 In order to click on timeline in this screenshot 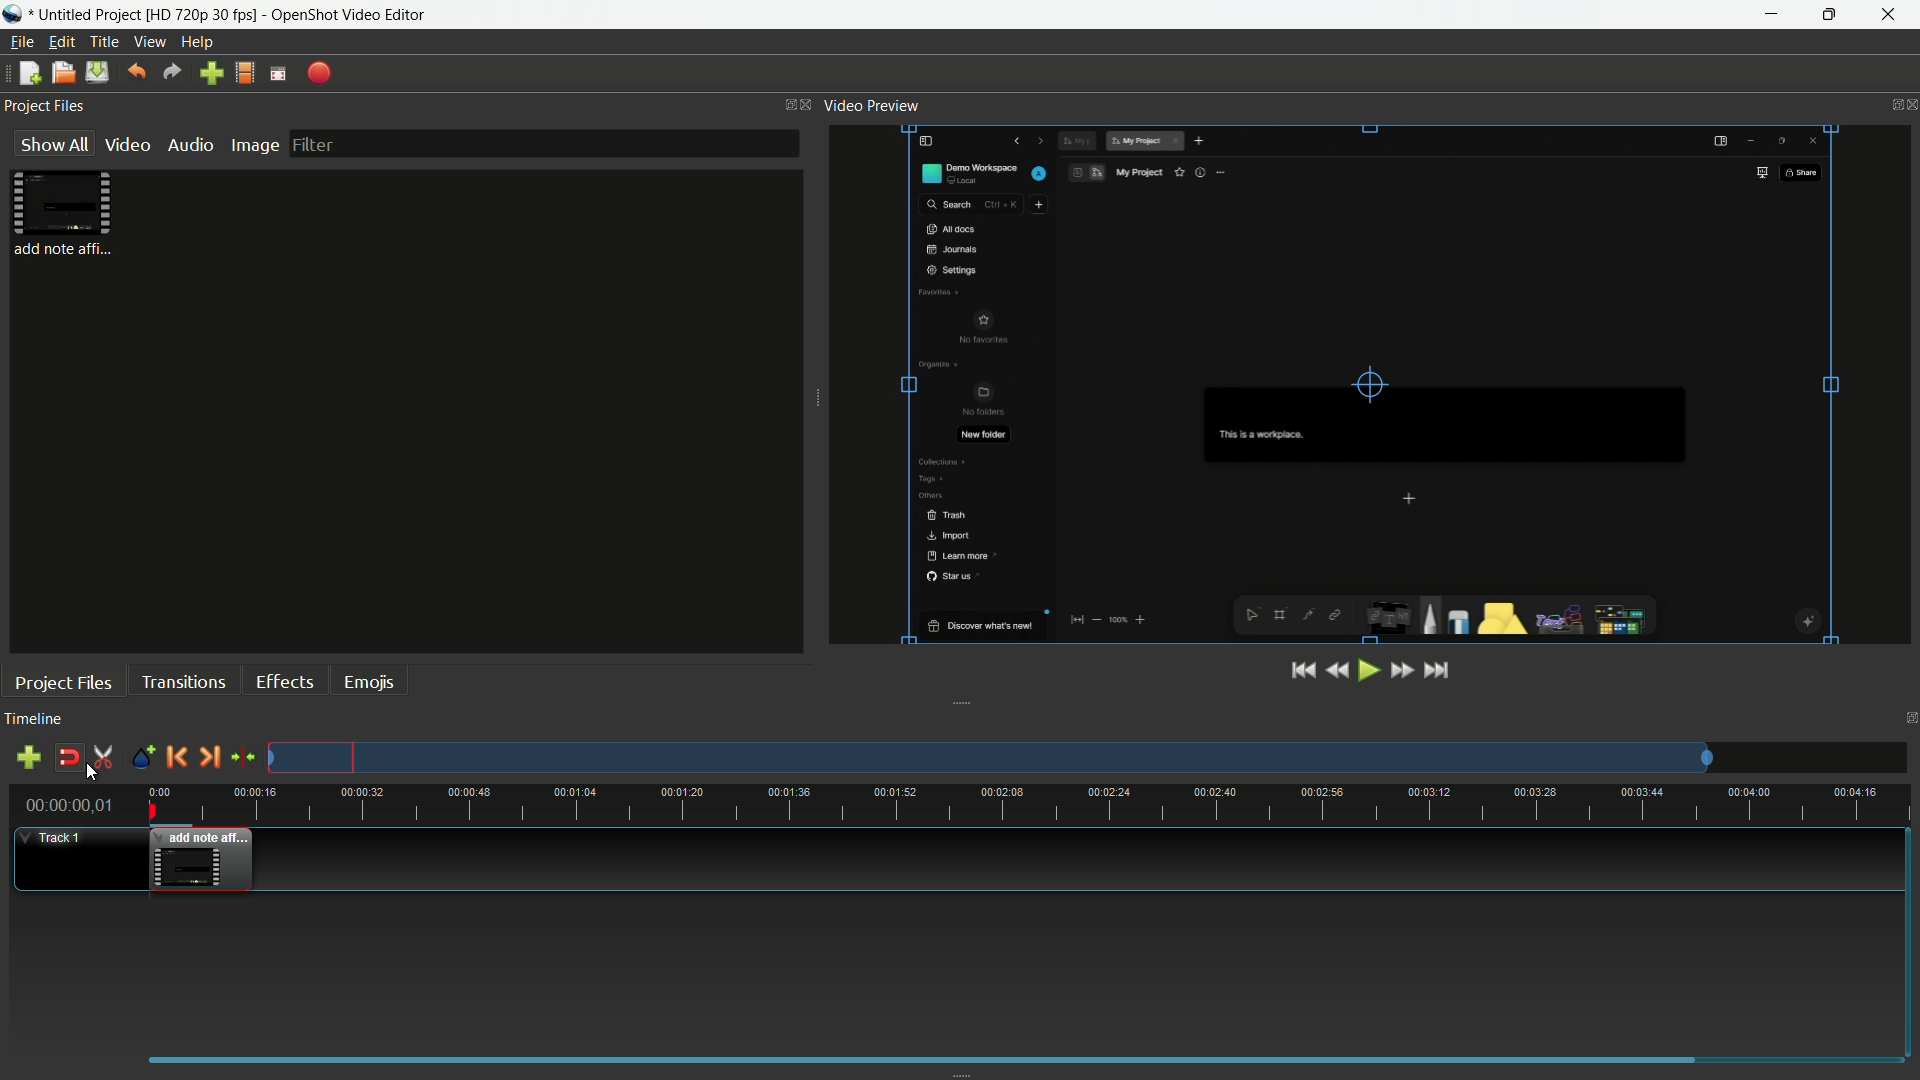, I will do `click(33, 720)`.